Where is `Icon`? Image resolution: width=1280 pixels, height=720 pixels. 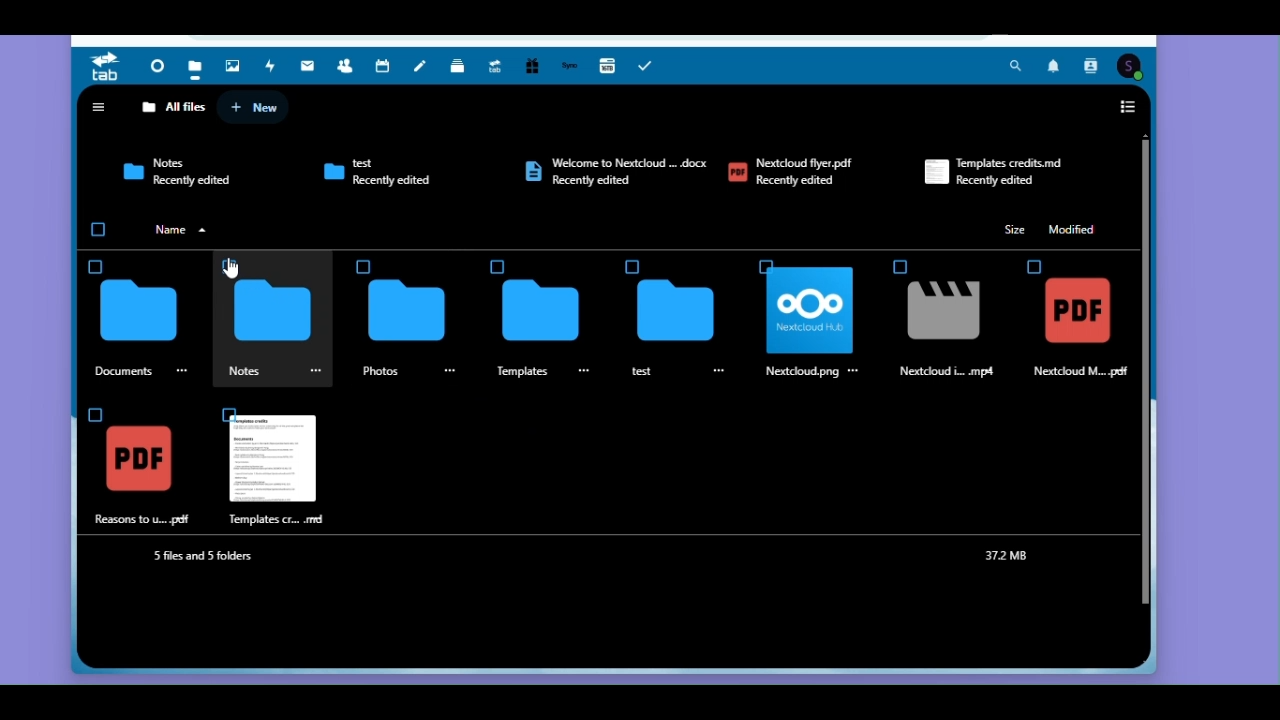
Icon is located at coordinates (538, 311).